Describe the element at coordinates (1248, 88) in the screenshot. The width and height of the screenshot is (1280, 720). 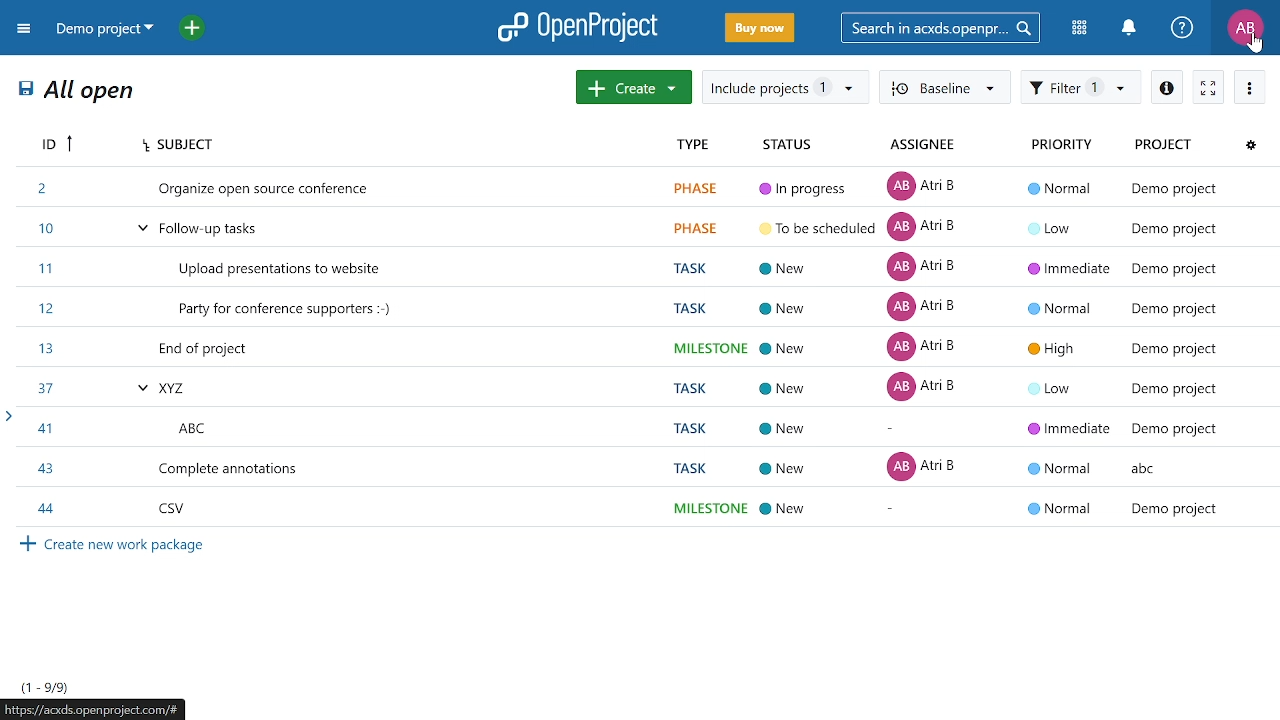
I see `options` at that location.